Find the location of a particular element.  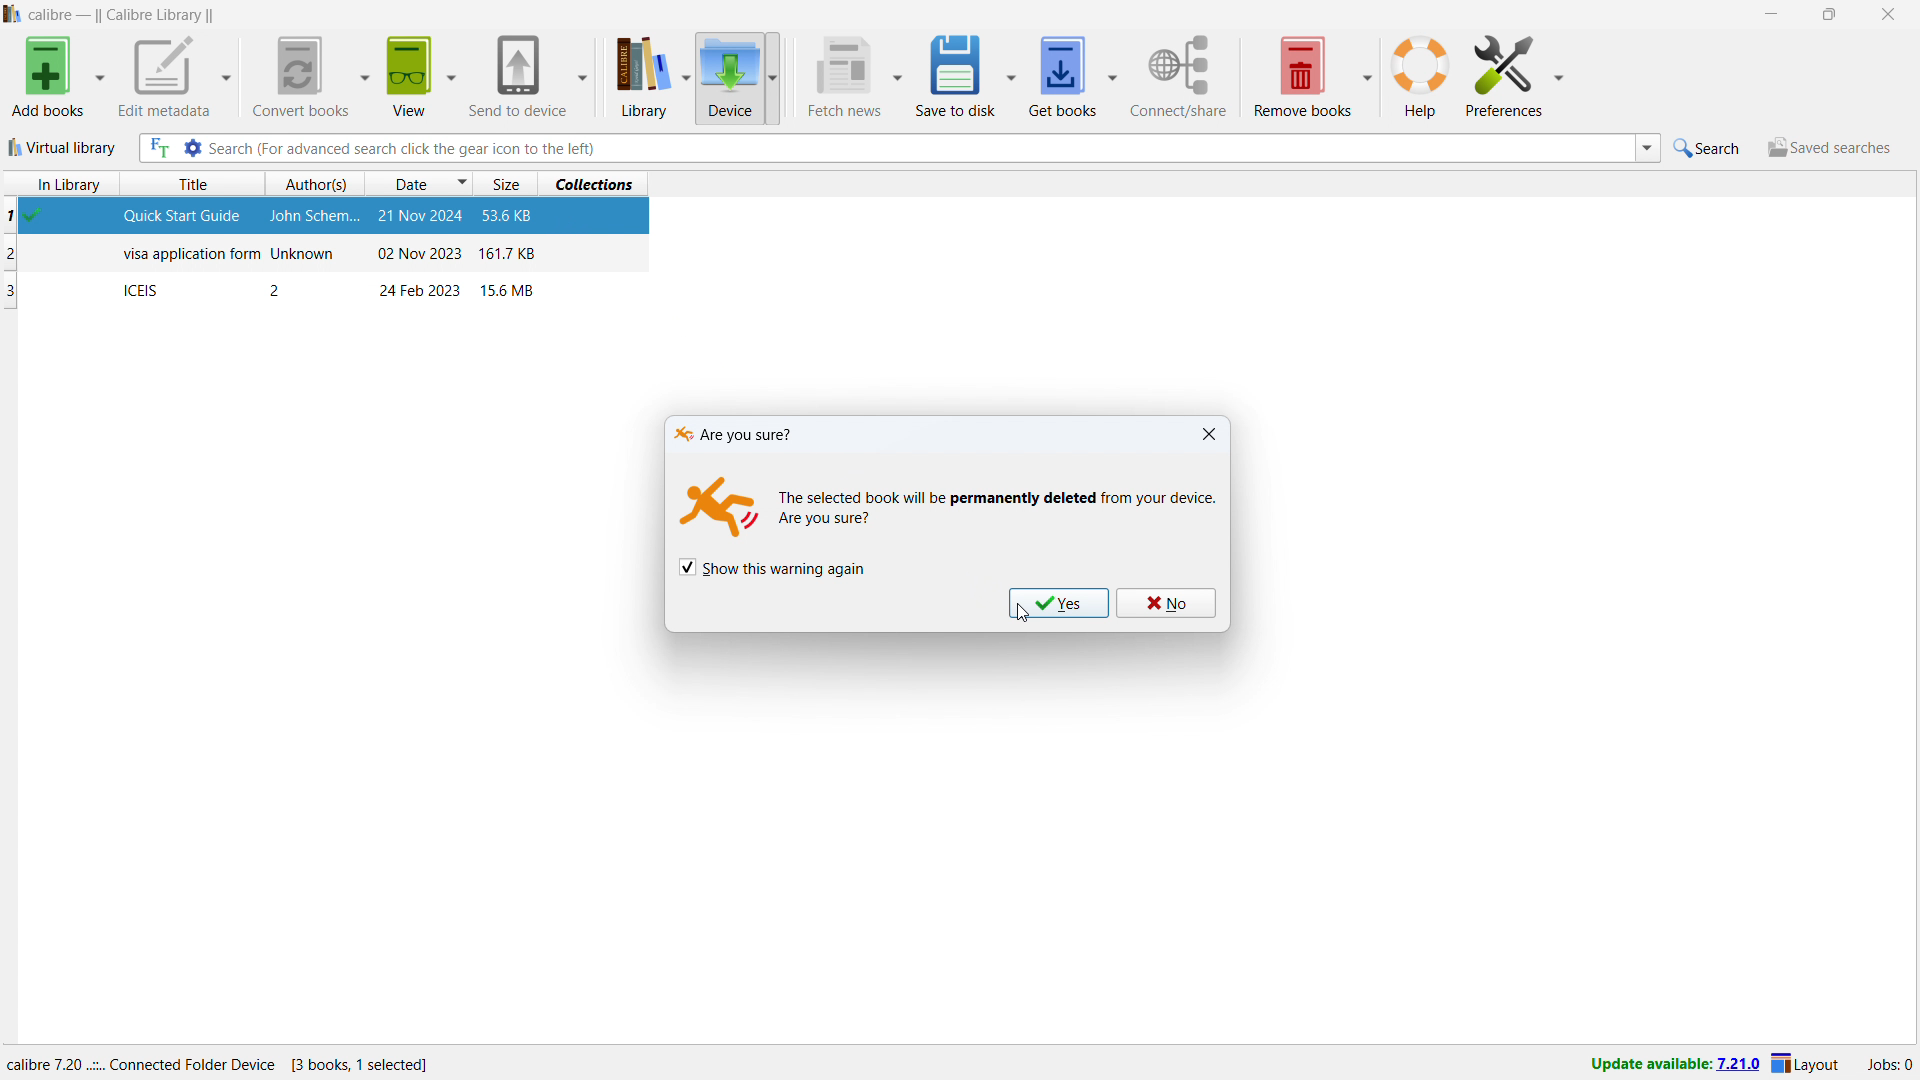

close is located at coordinates (1208, 434).